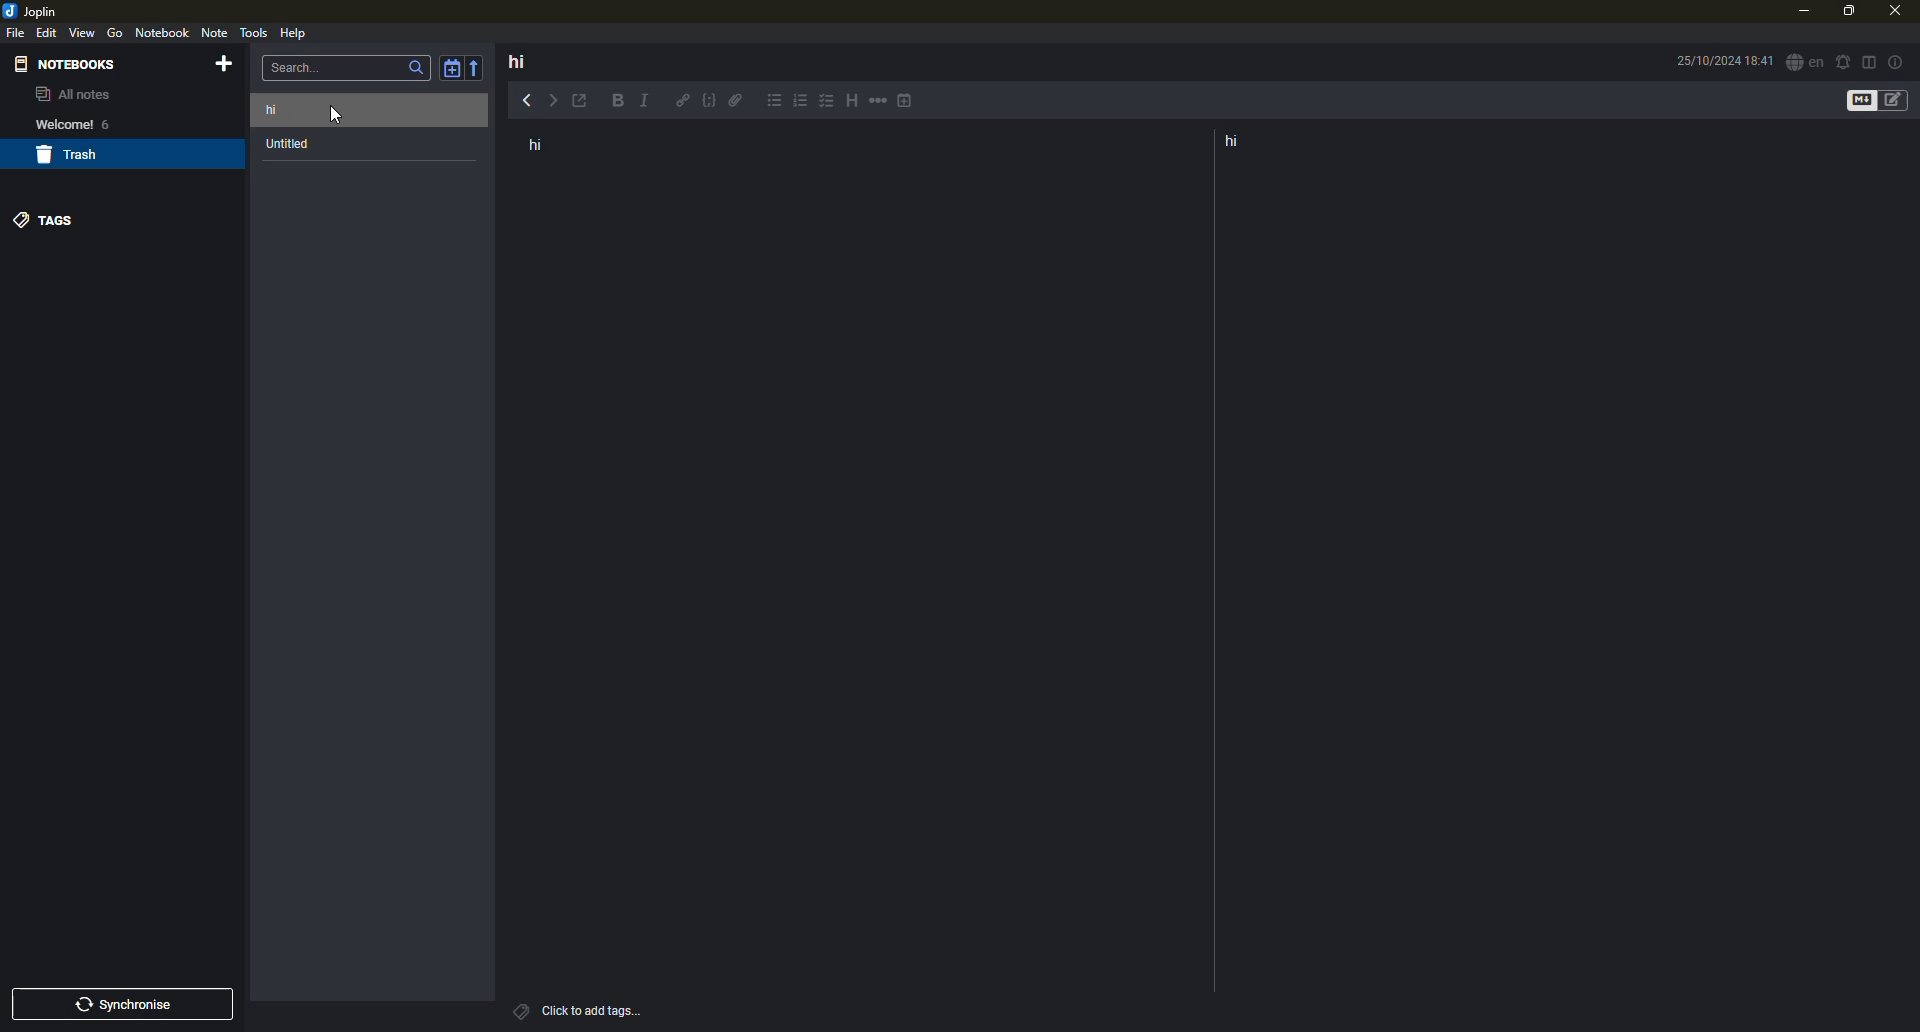  Describe the element at coordinates (707, 103) in the screenshot. I see `code` at that location.